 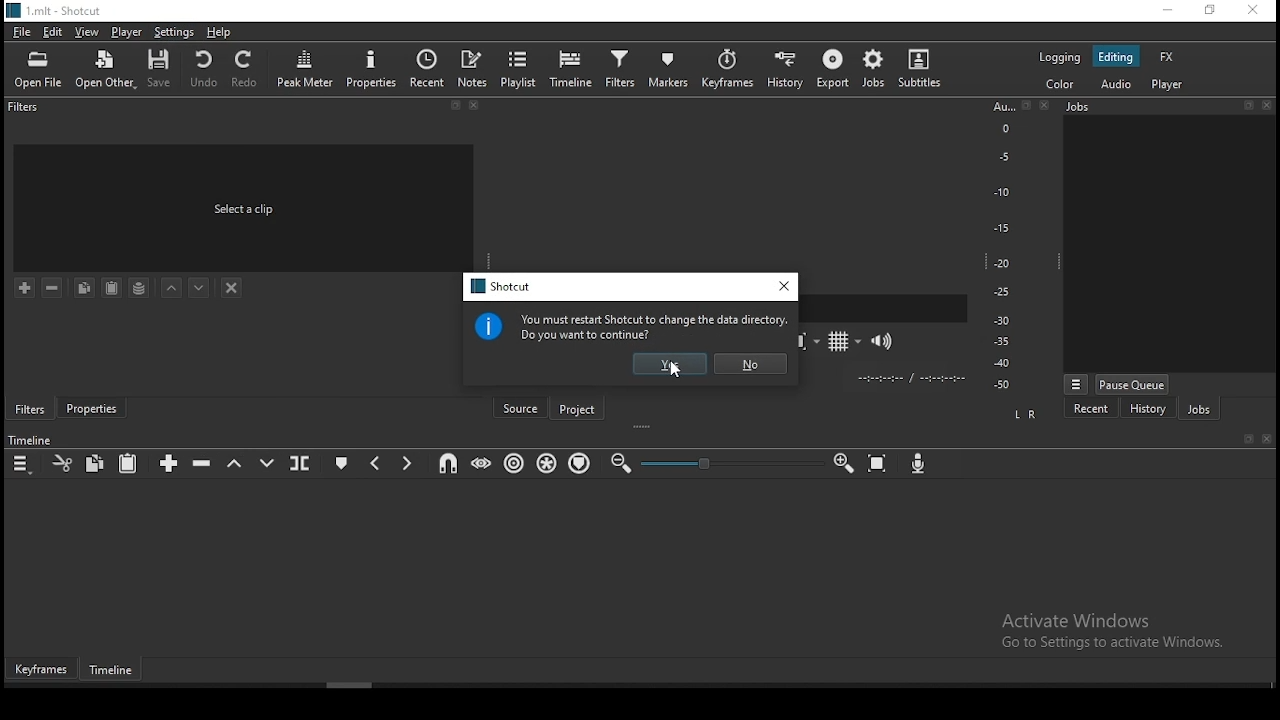 I want to click on audio, so click(x=1119, y=85).